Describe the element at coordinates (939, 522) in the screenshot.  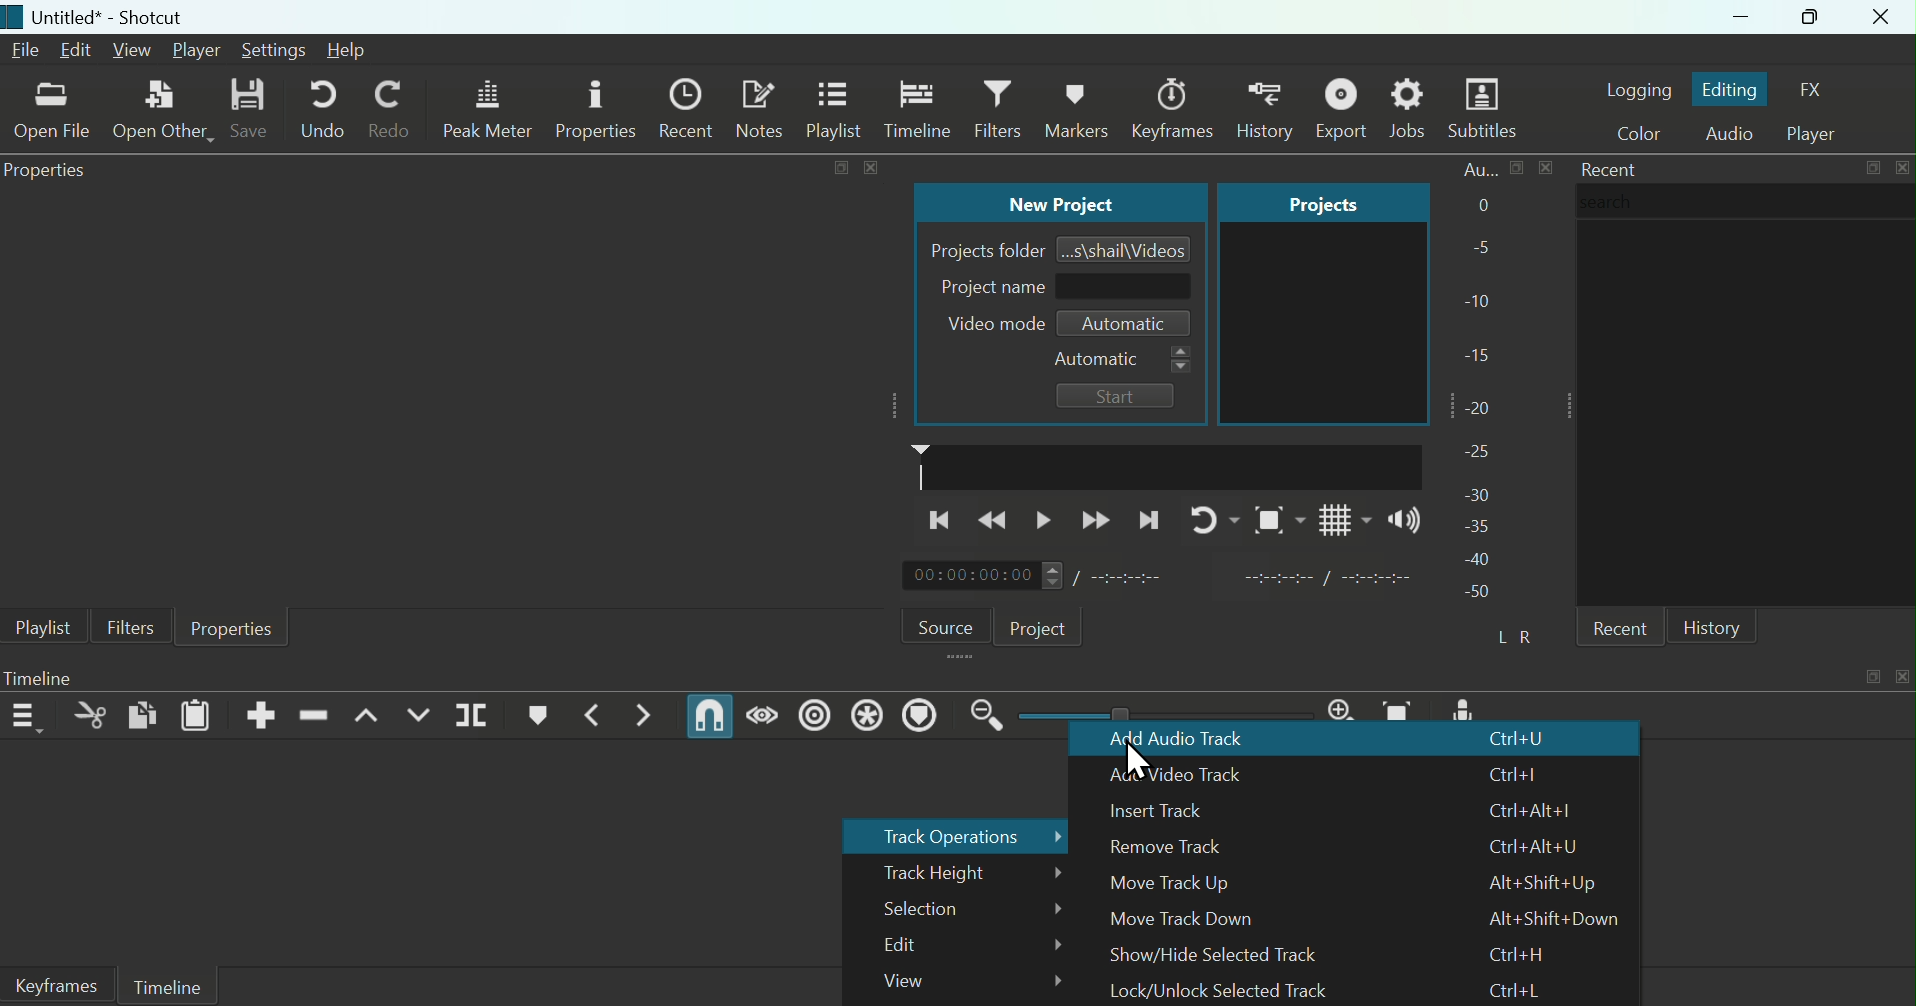
I see `Previous` at that location.